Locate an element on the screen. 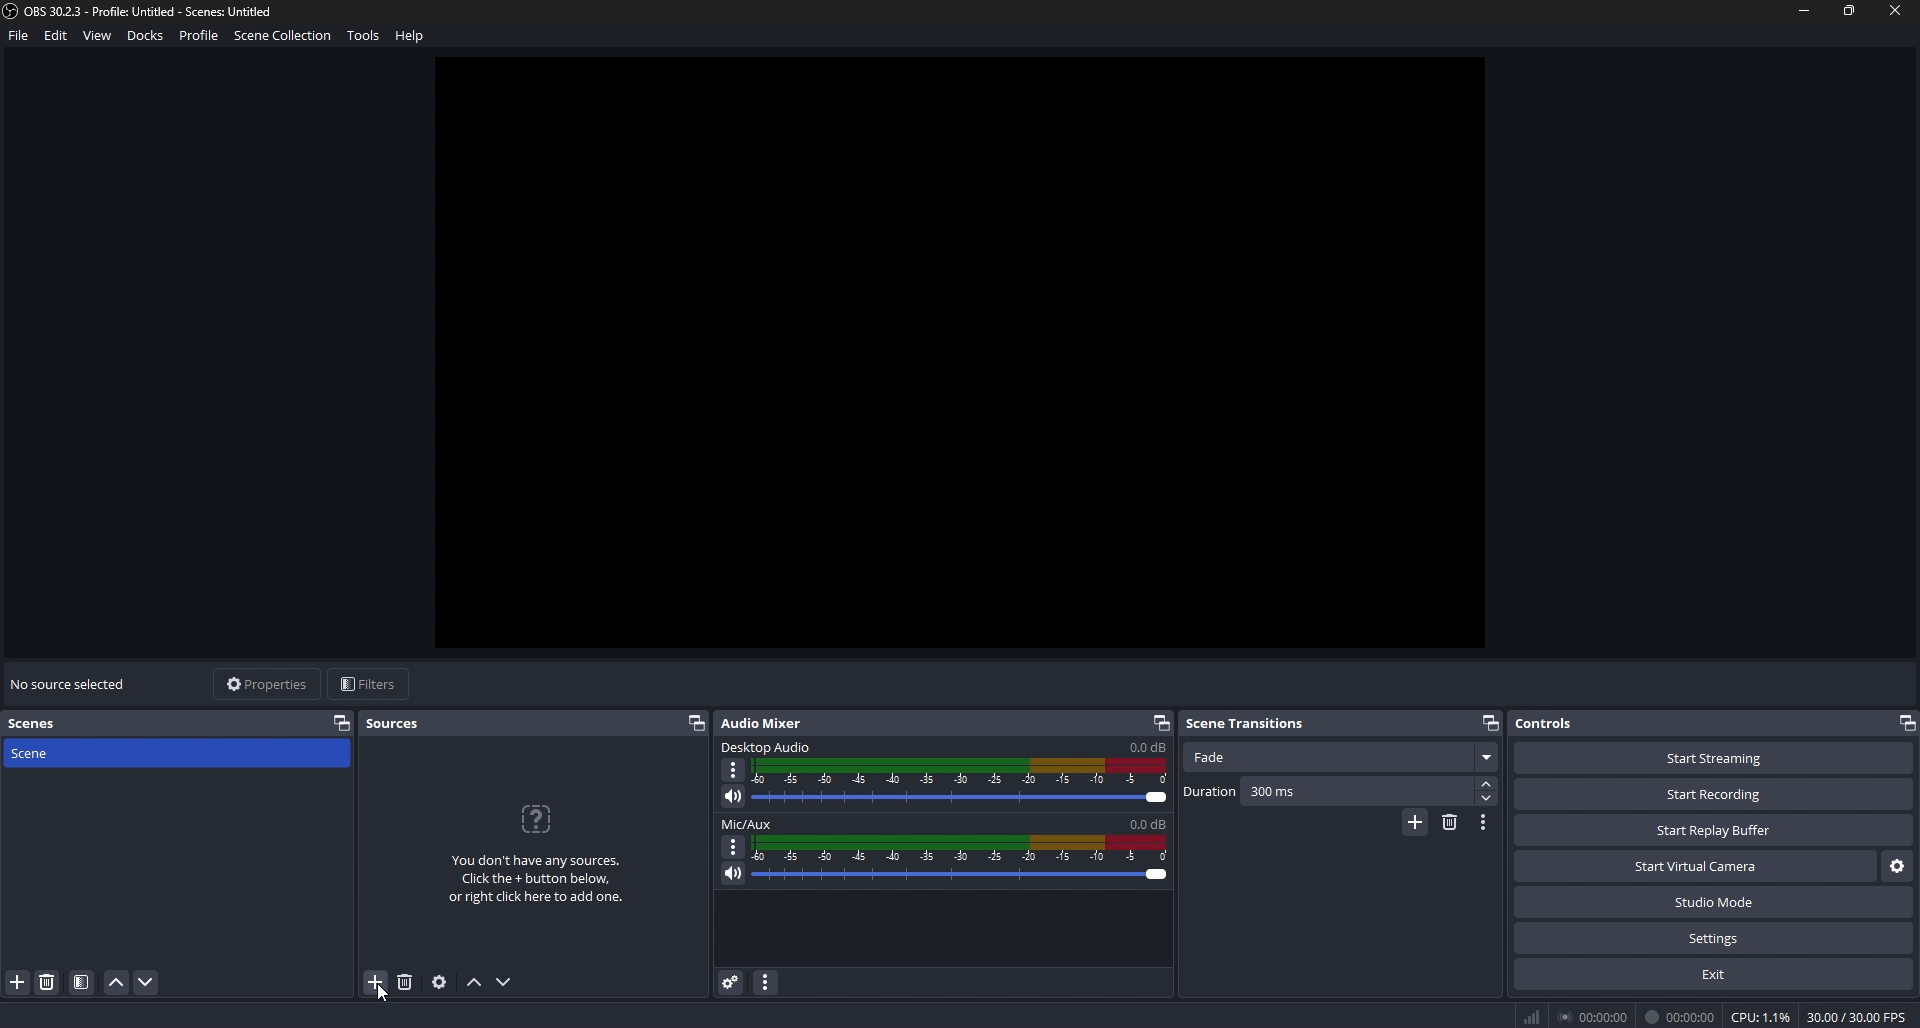  tools is located at coordinates (363, 36).